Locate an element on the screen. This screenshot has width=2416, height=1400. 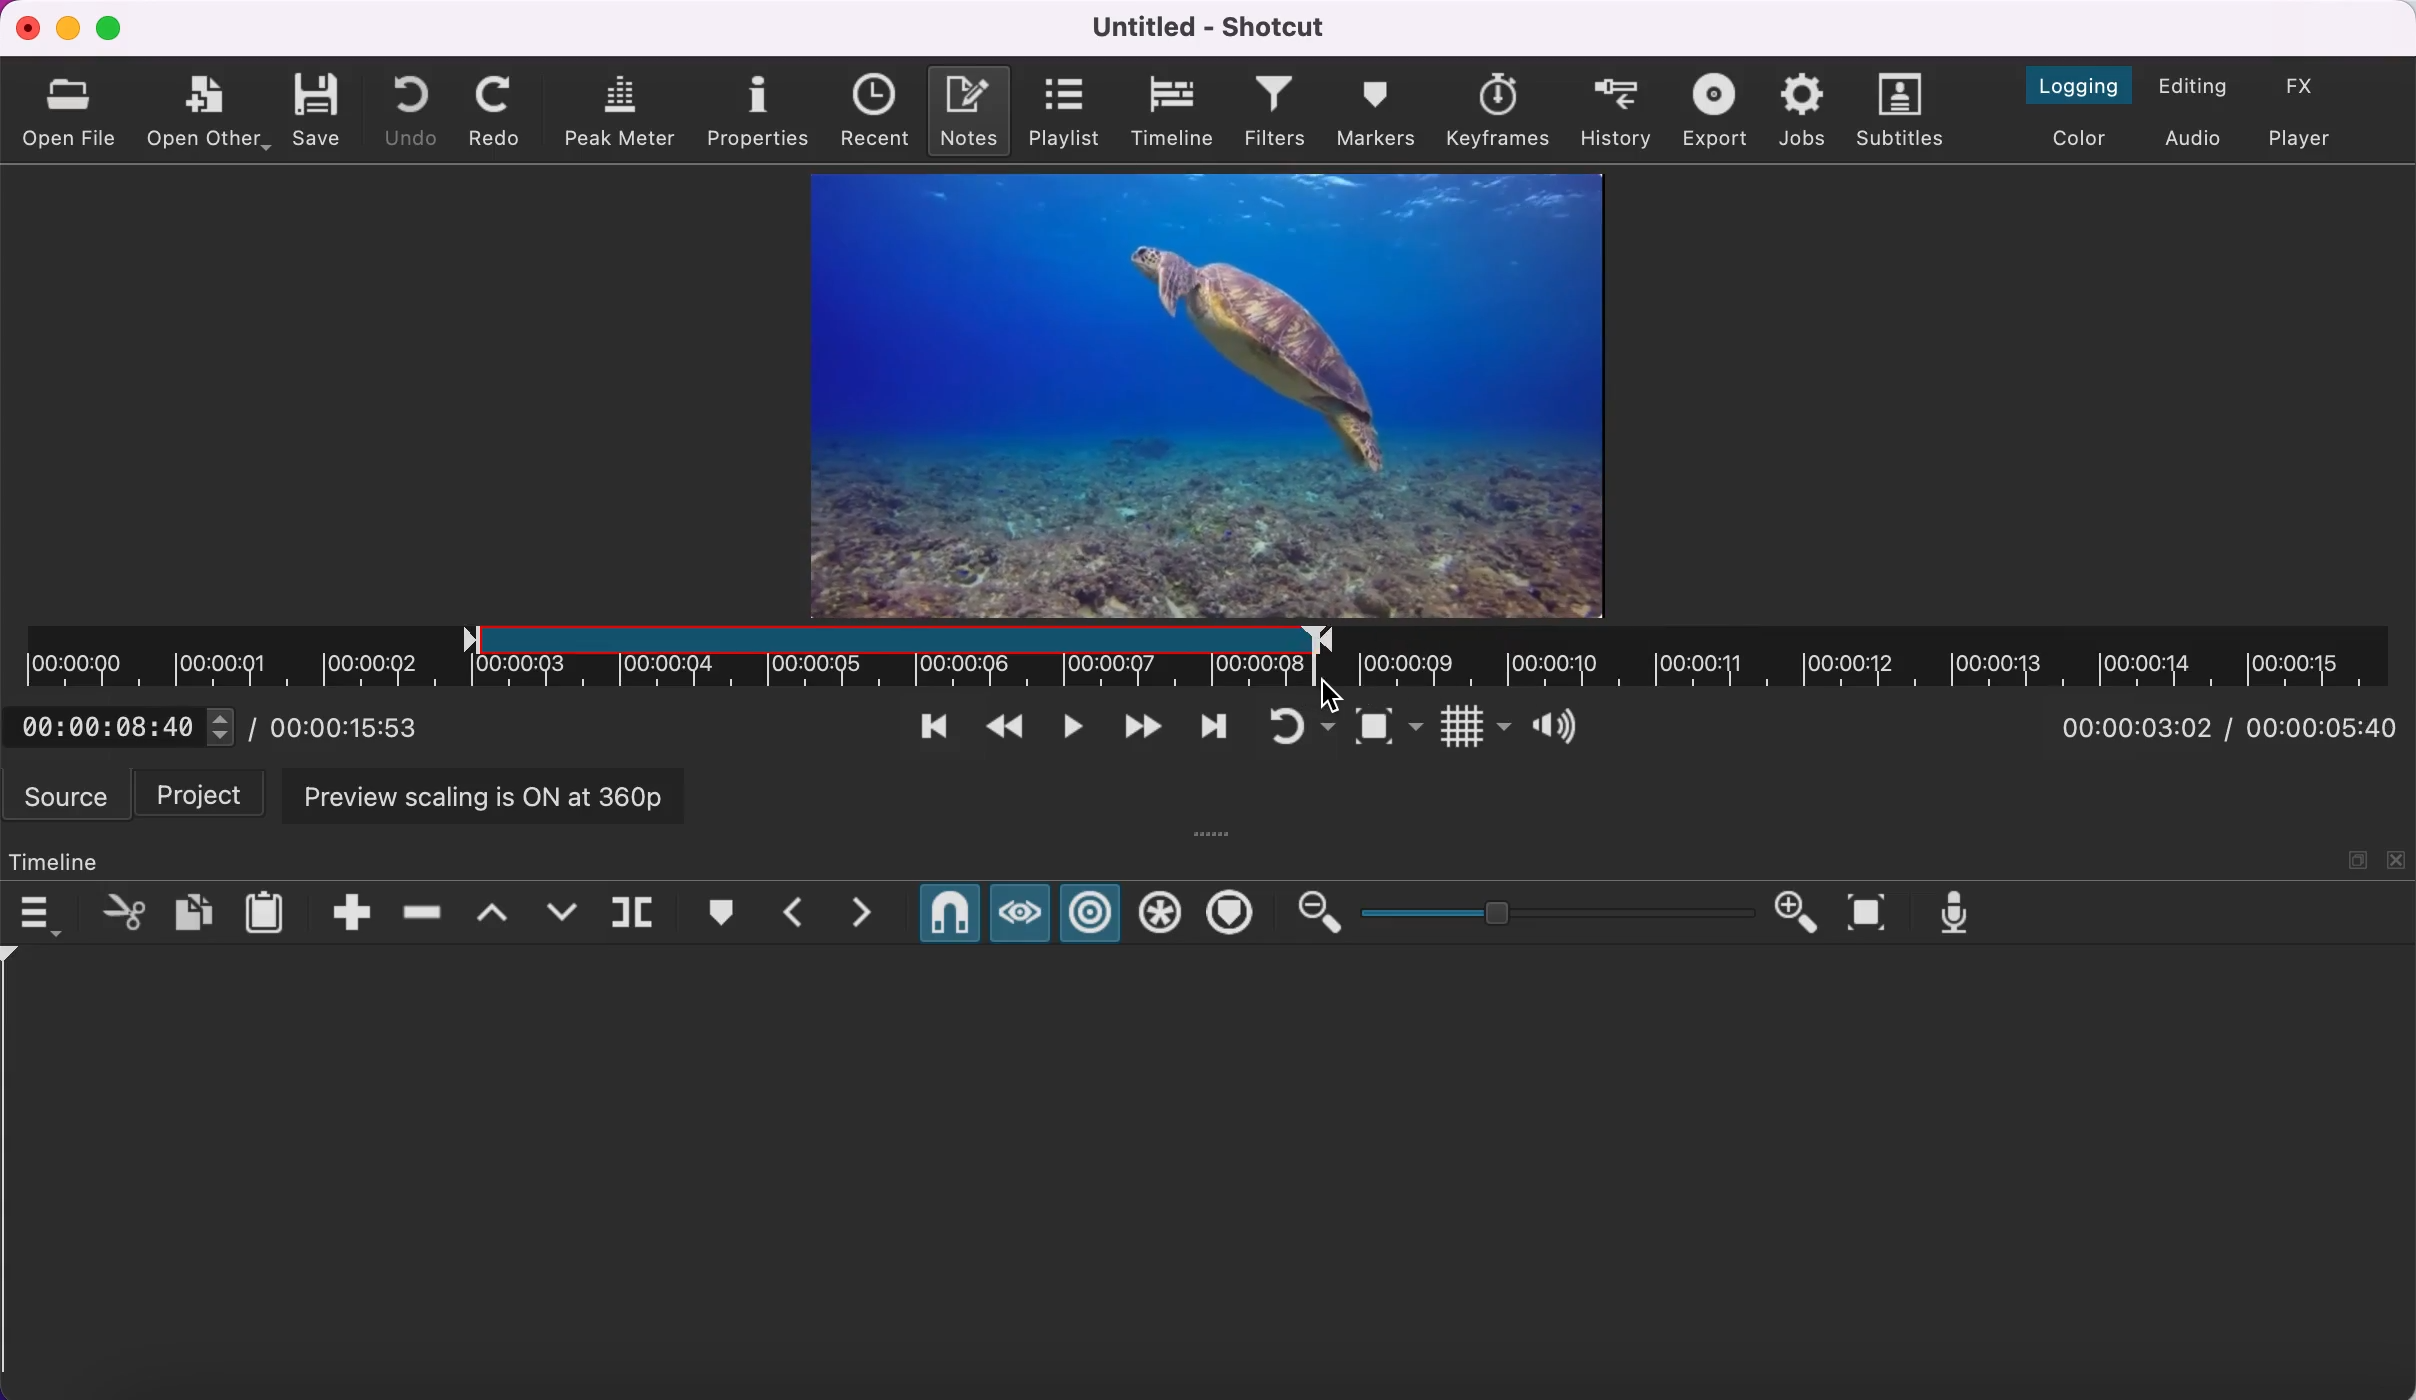
playlist is located at coordinates (1066, 113).